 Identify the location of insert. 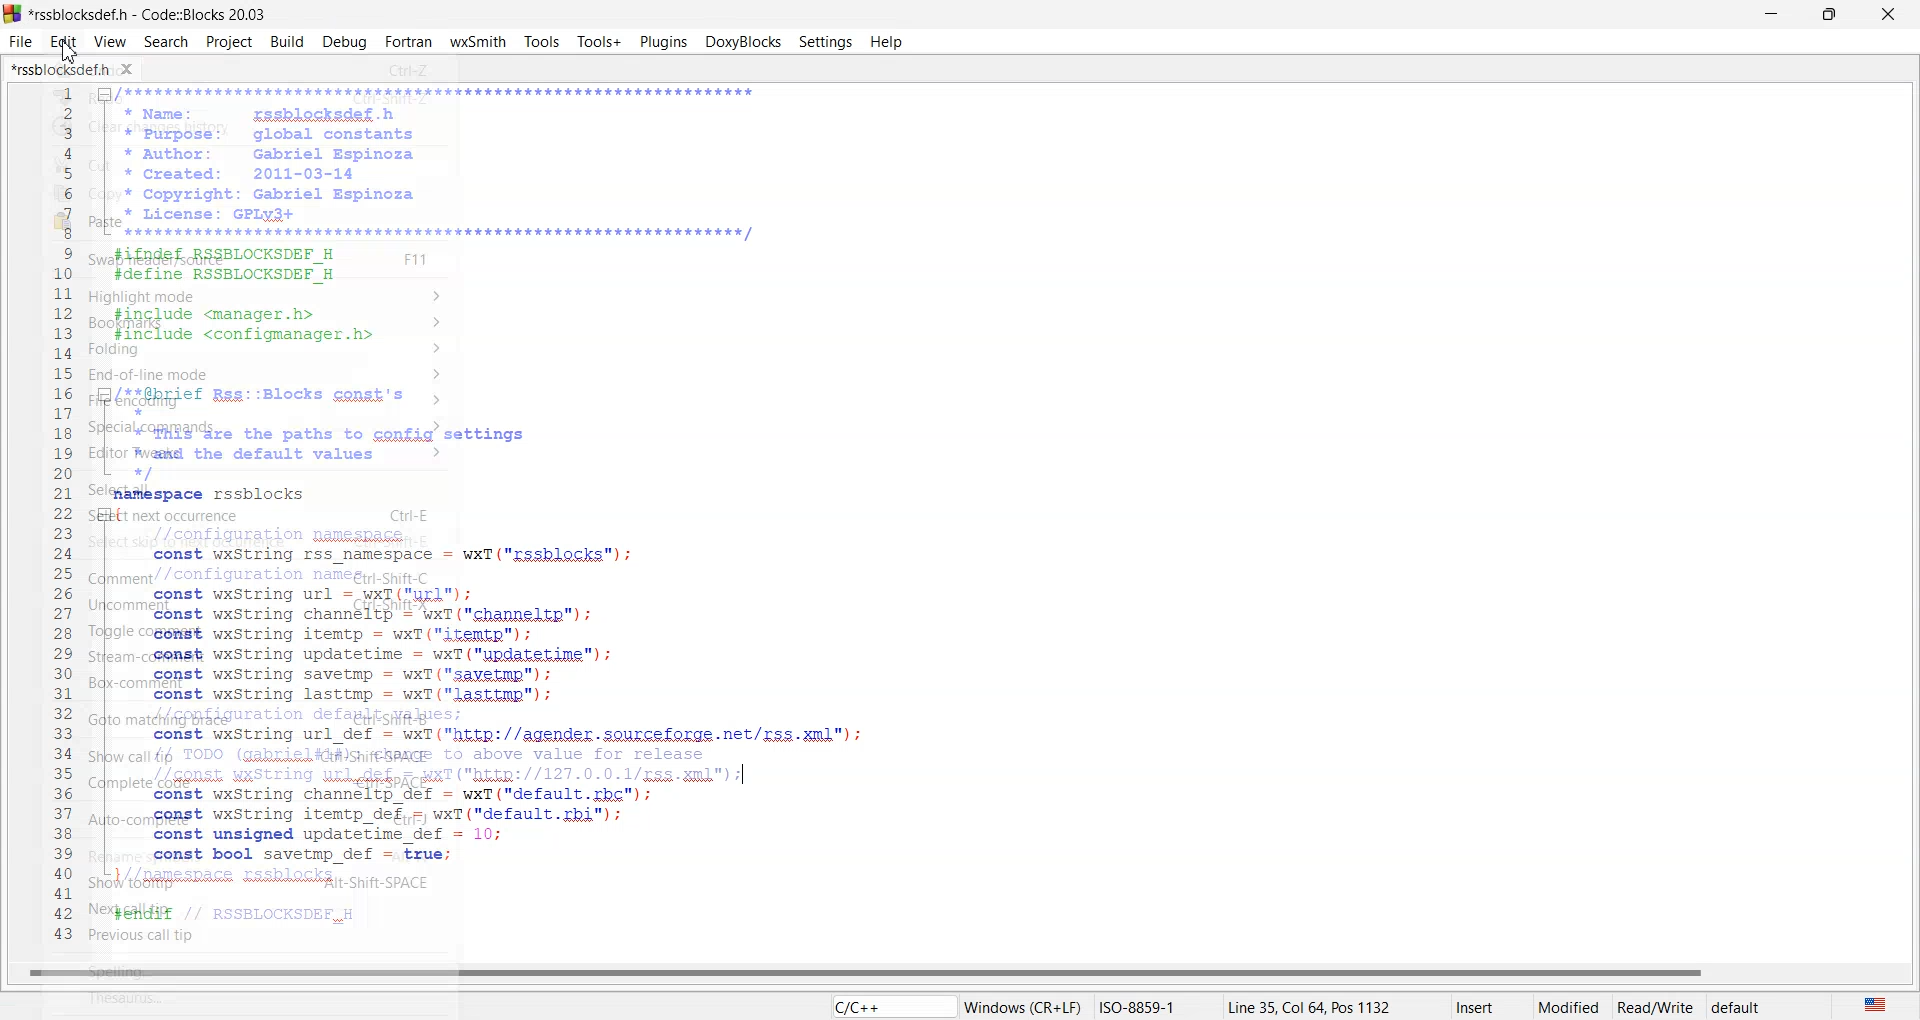
(1491, 1005).